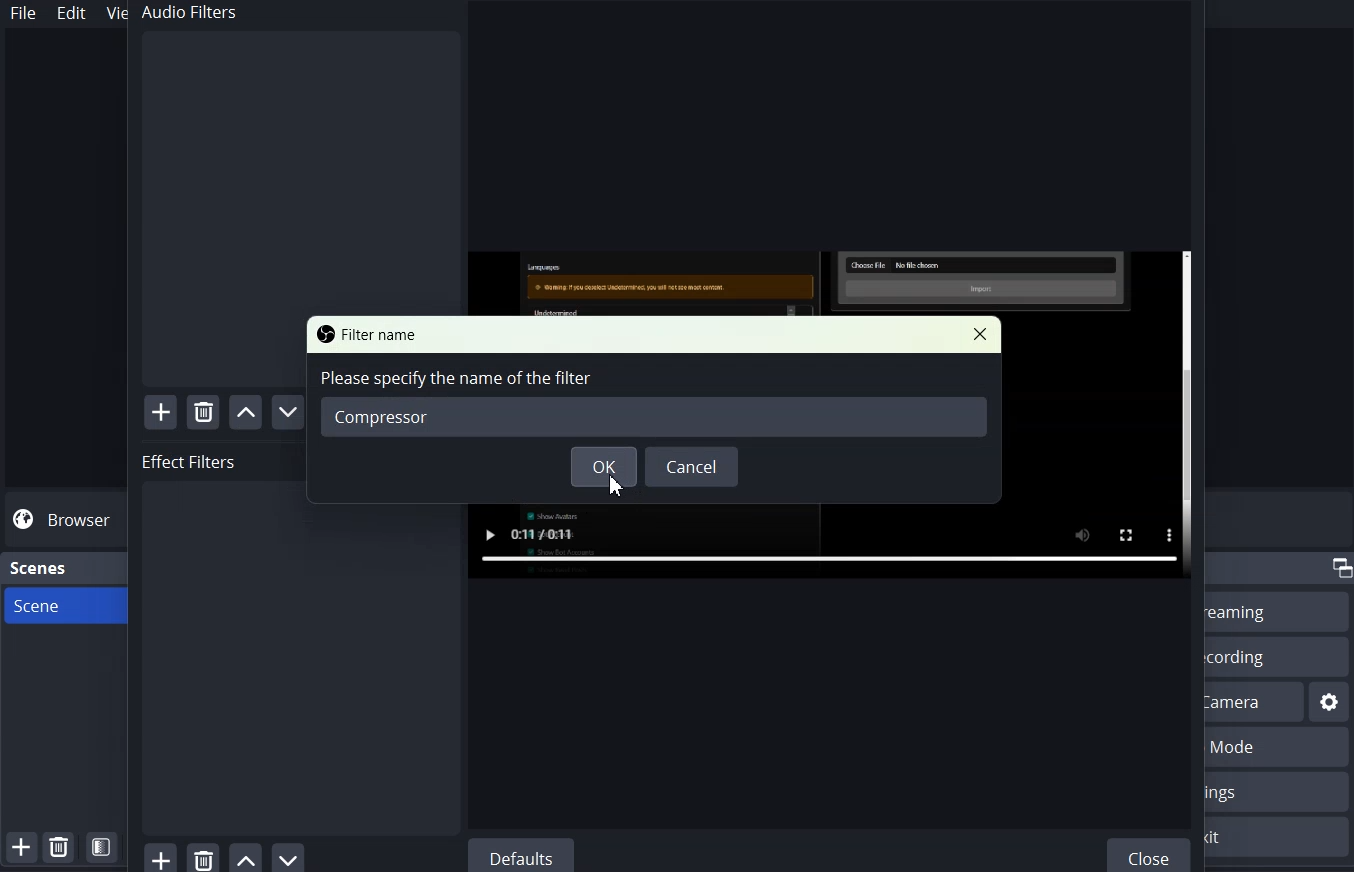 The height and width of the screenshot is (872, 1354). Describe the element at coordinates (456, 377) in the screenshot. I see `Please specify the name of the filter` at that location.